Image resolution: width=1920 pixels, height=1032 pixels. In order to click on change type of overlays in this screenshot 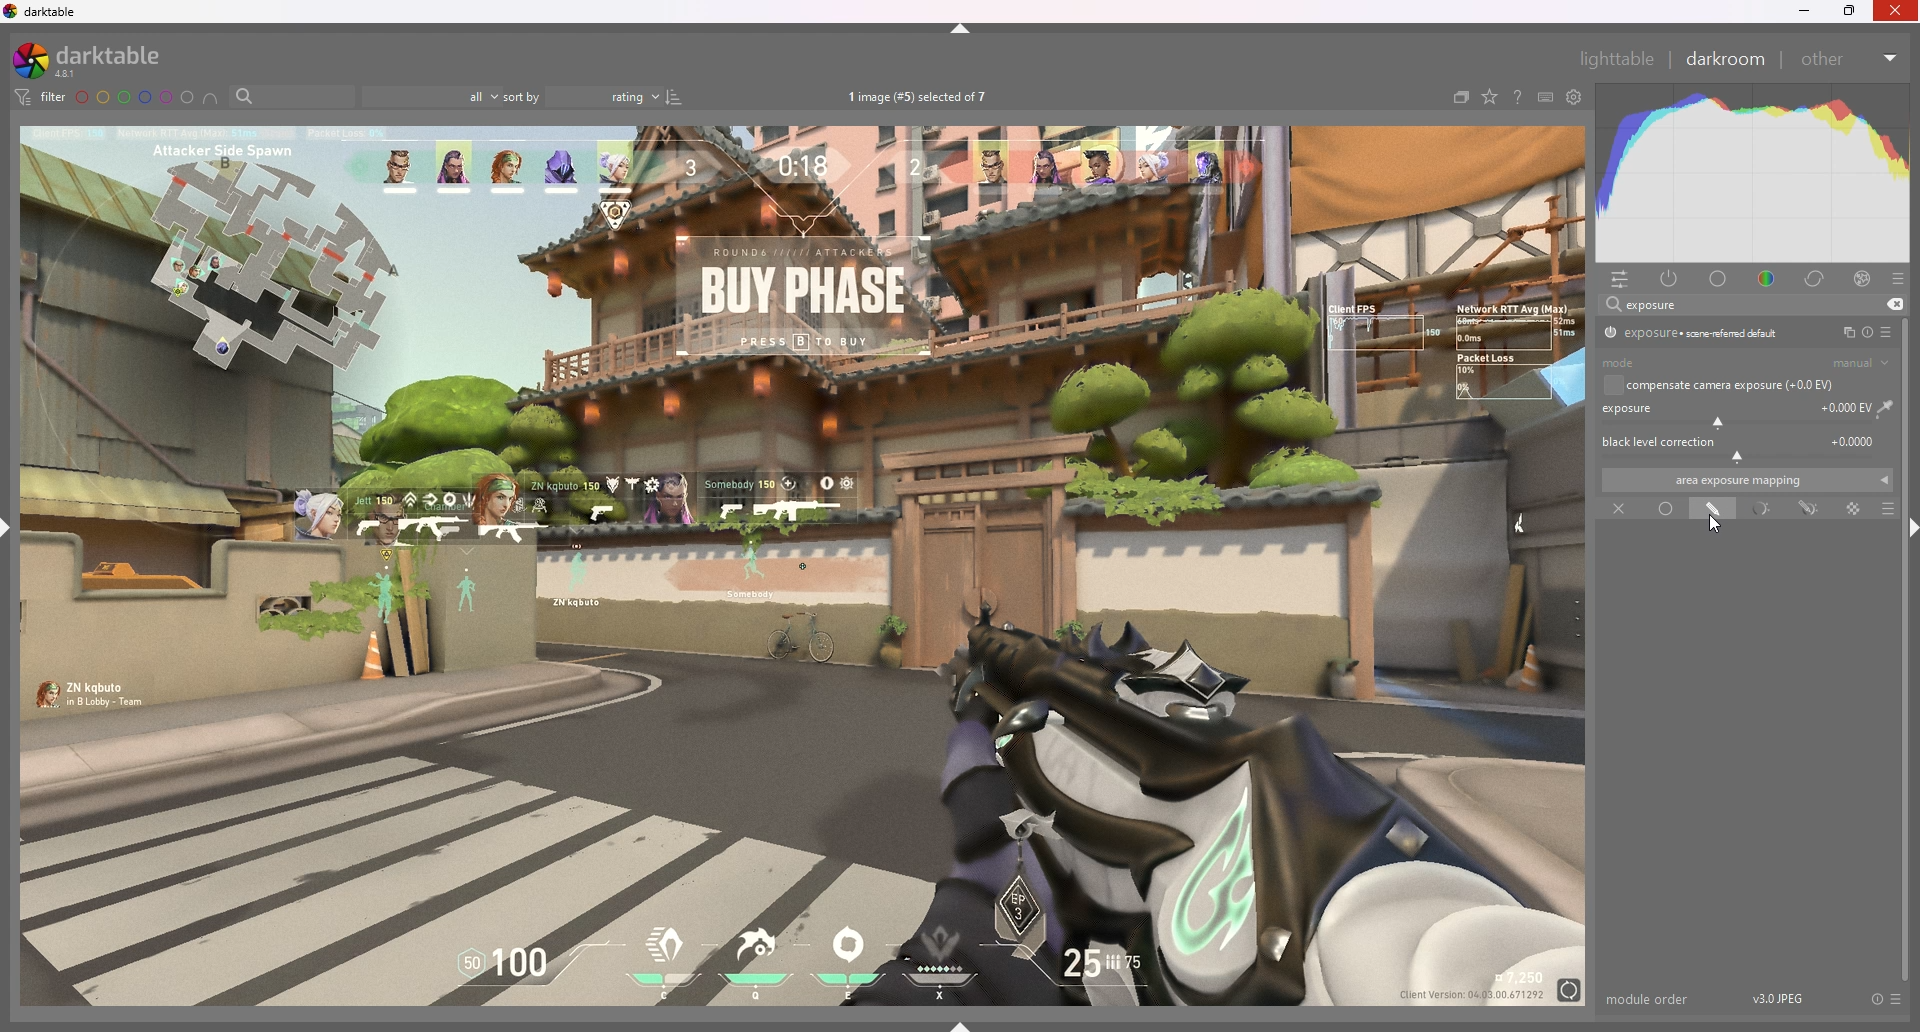, I will do `click(1491, 97)`.